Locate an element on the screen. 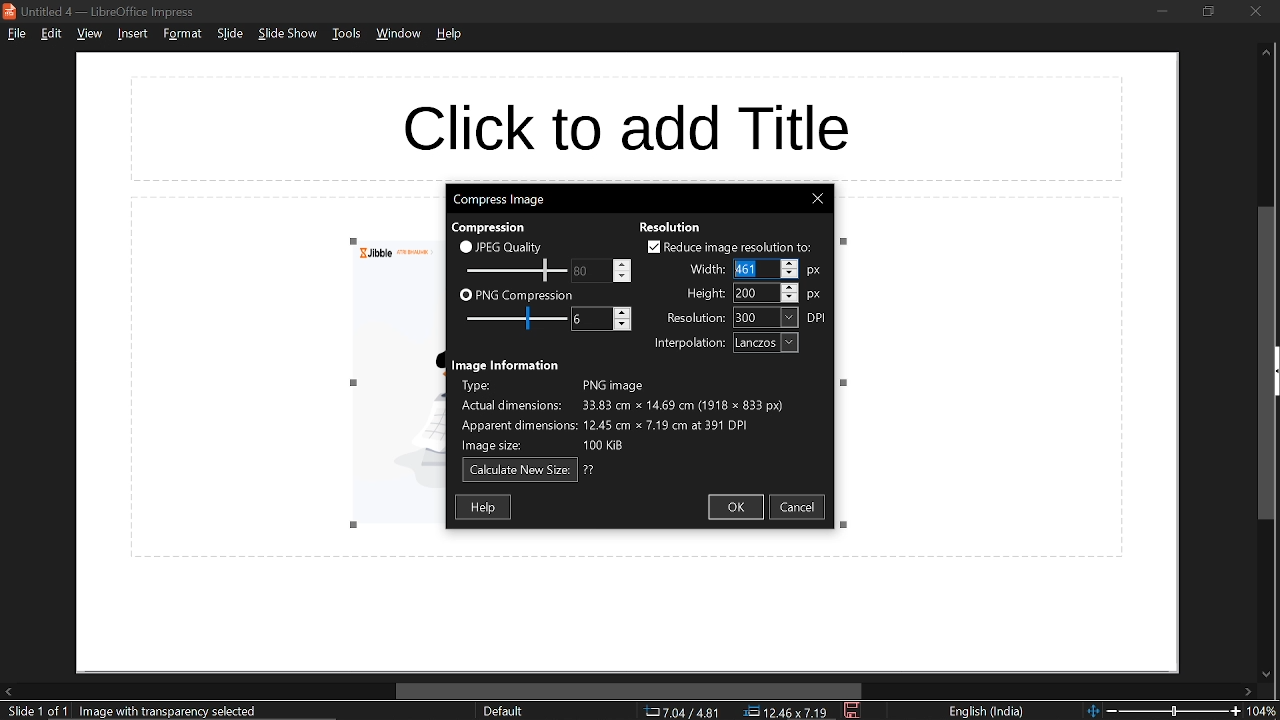  move up is located at coordinates (1266, 56).